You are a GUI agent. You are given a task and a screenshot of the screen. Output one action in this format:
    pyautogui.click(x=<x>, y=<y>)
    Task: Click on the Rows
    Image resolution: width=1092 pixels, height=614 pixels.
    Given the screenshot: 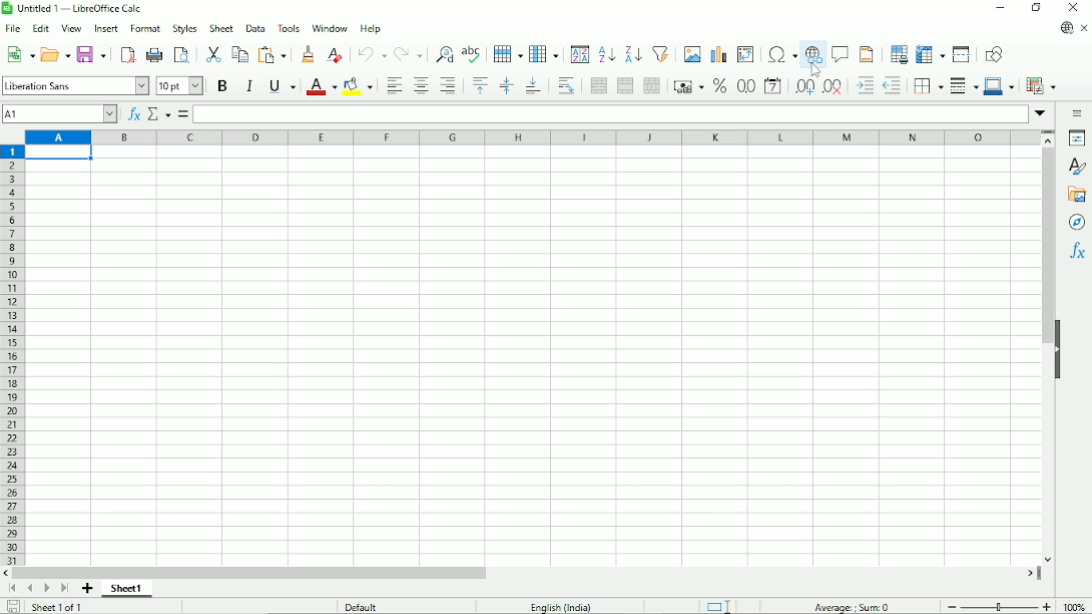 What is the action you would take?
    pyautogui.click(x=507, y=54)
    